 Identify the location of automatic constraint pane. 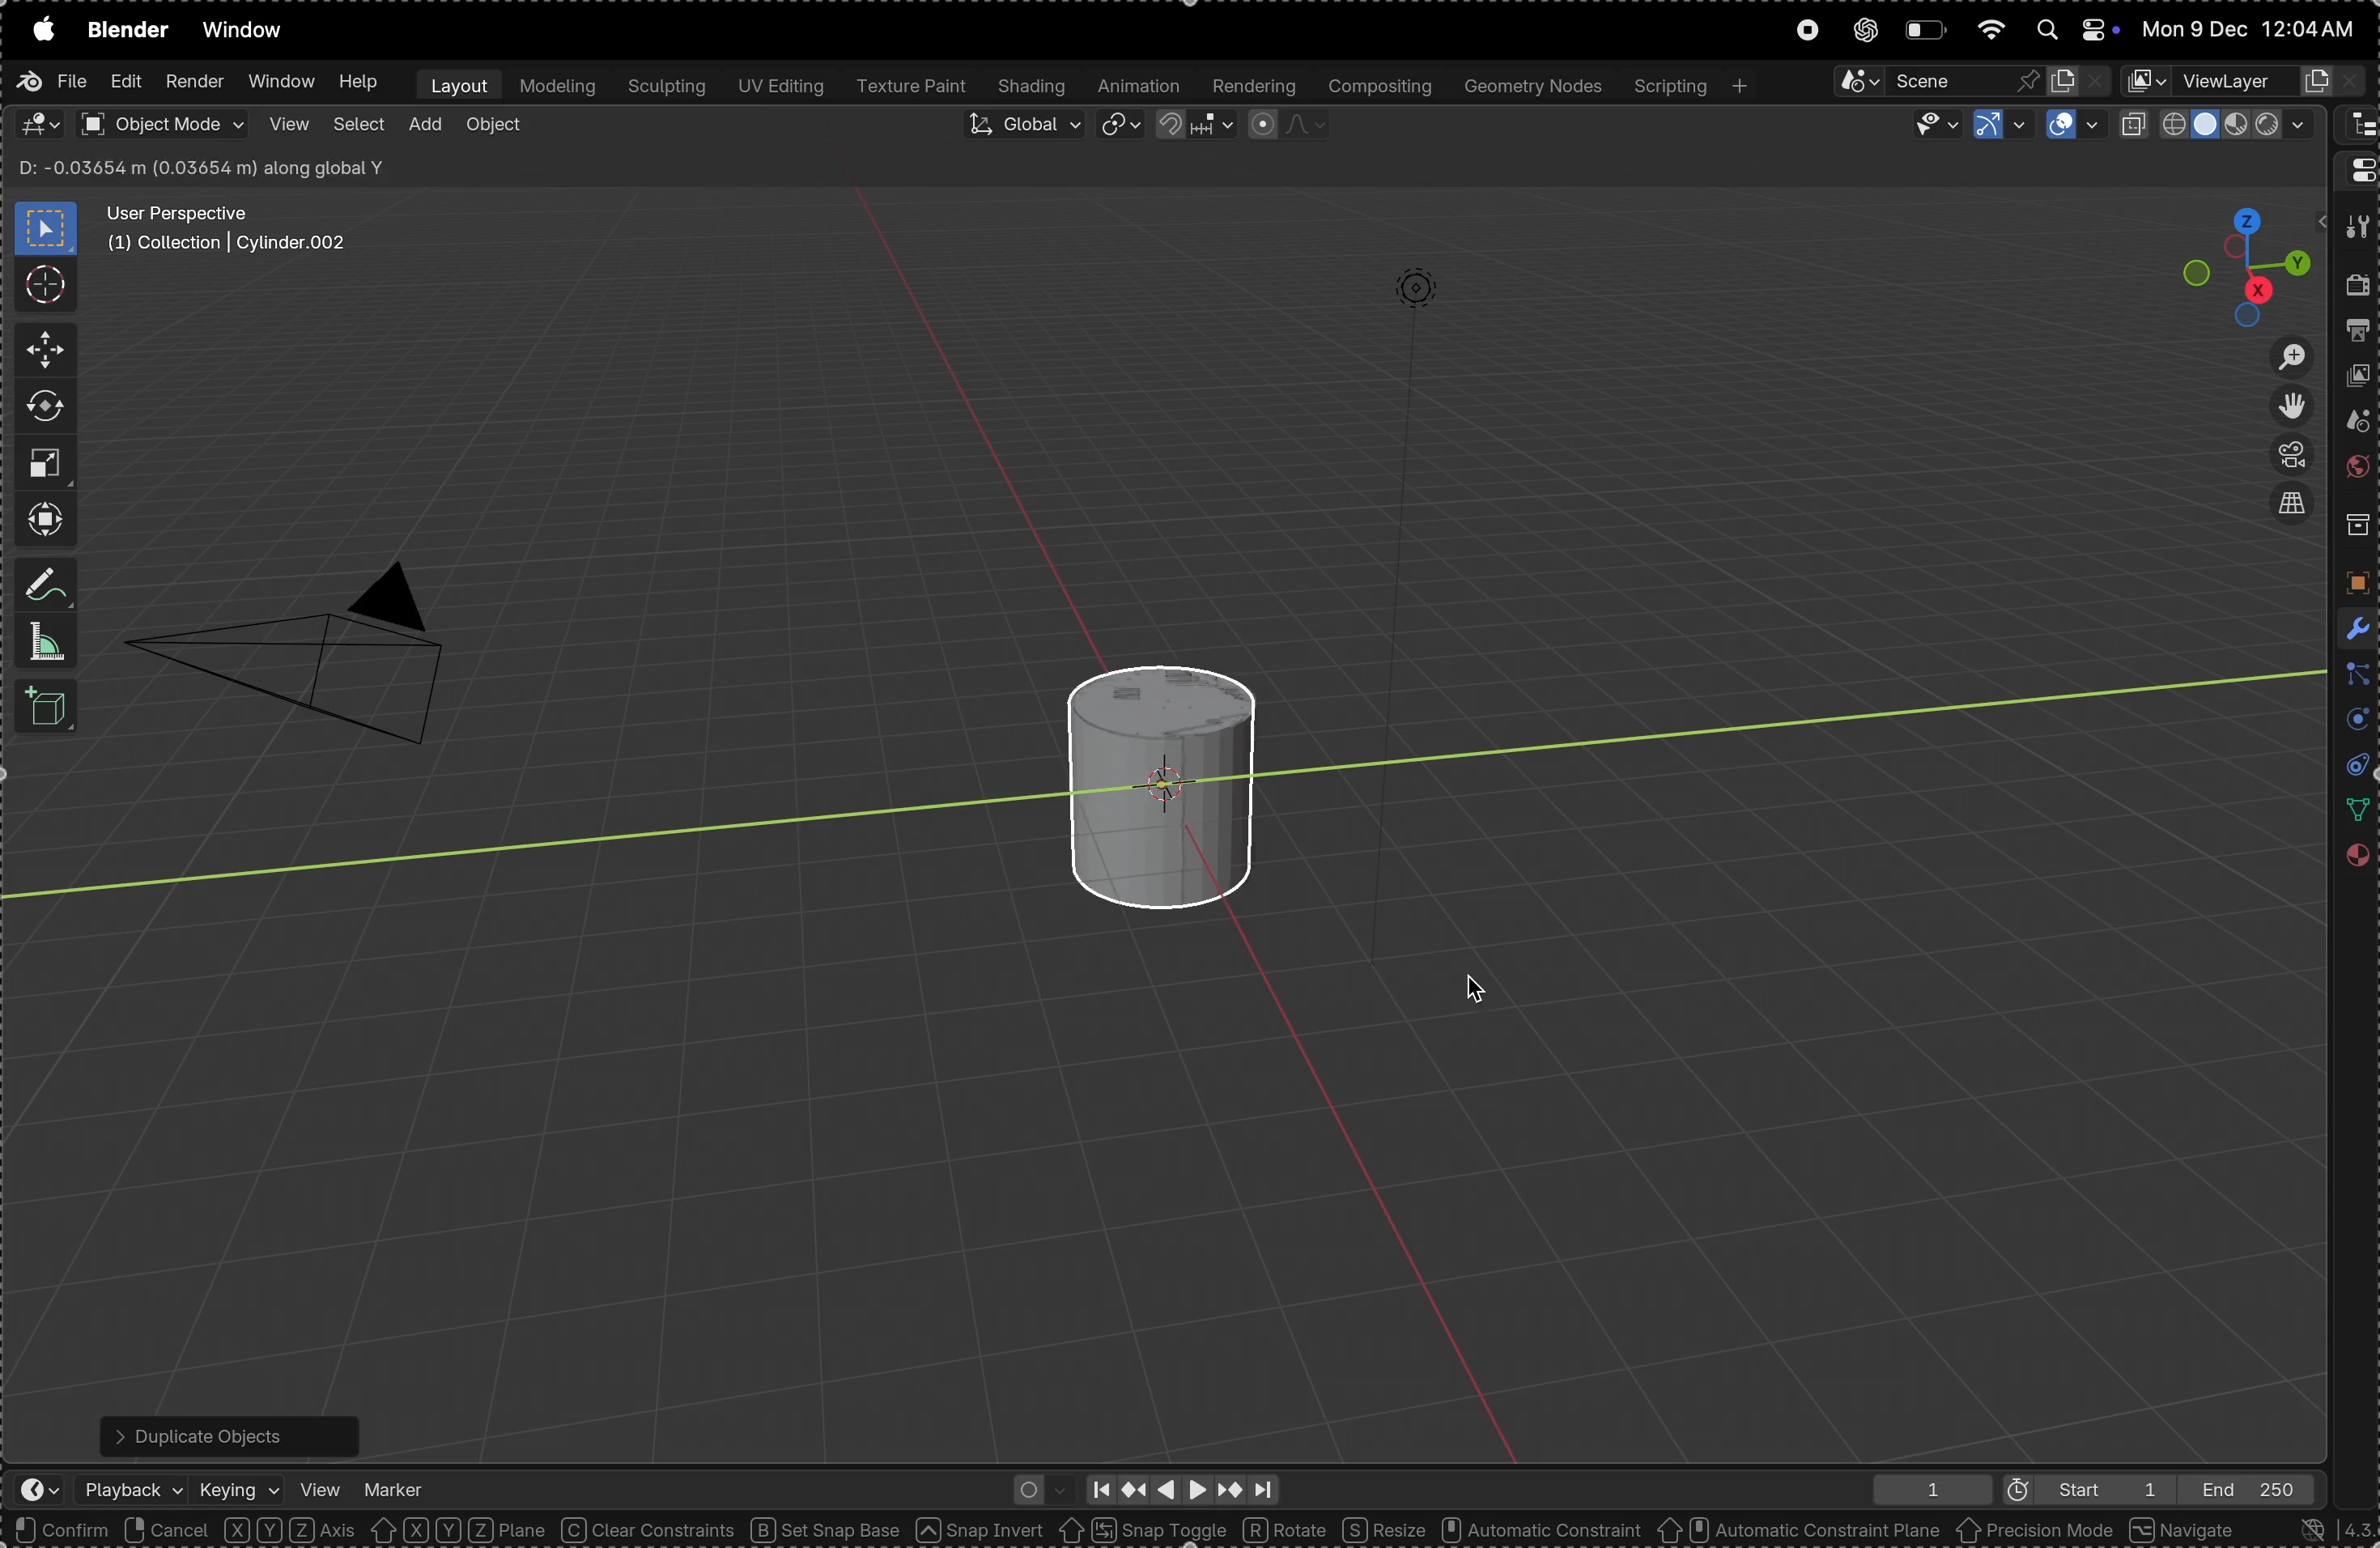
(1798, 1531).